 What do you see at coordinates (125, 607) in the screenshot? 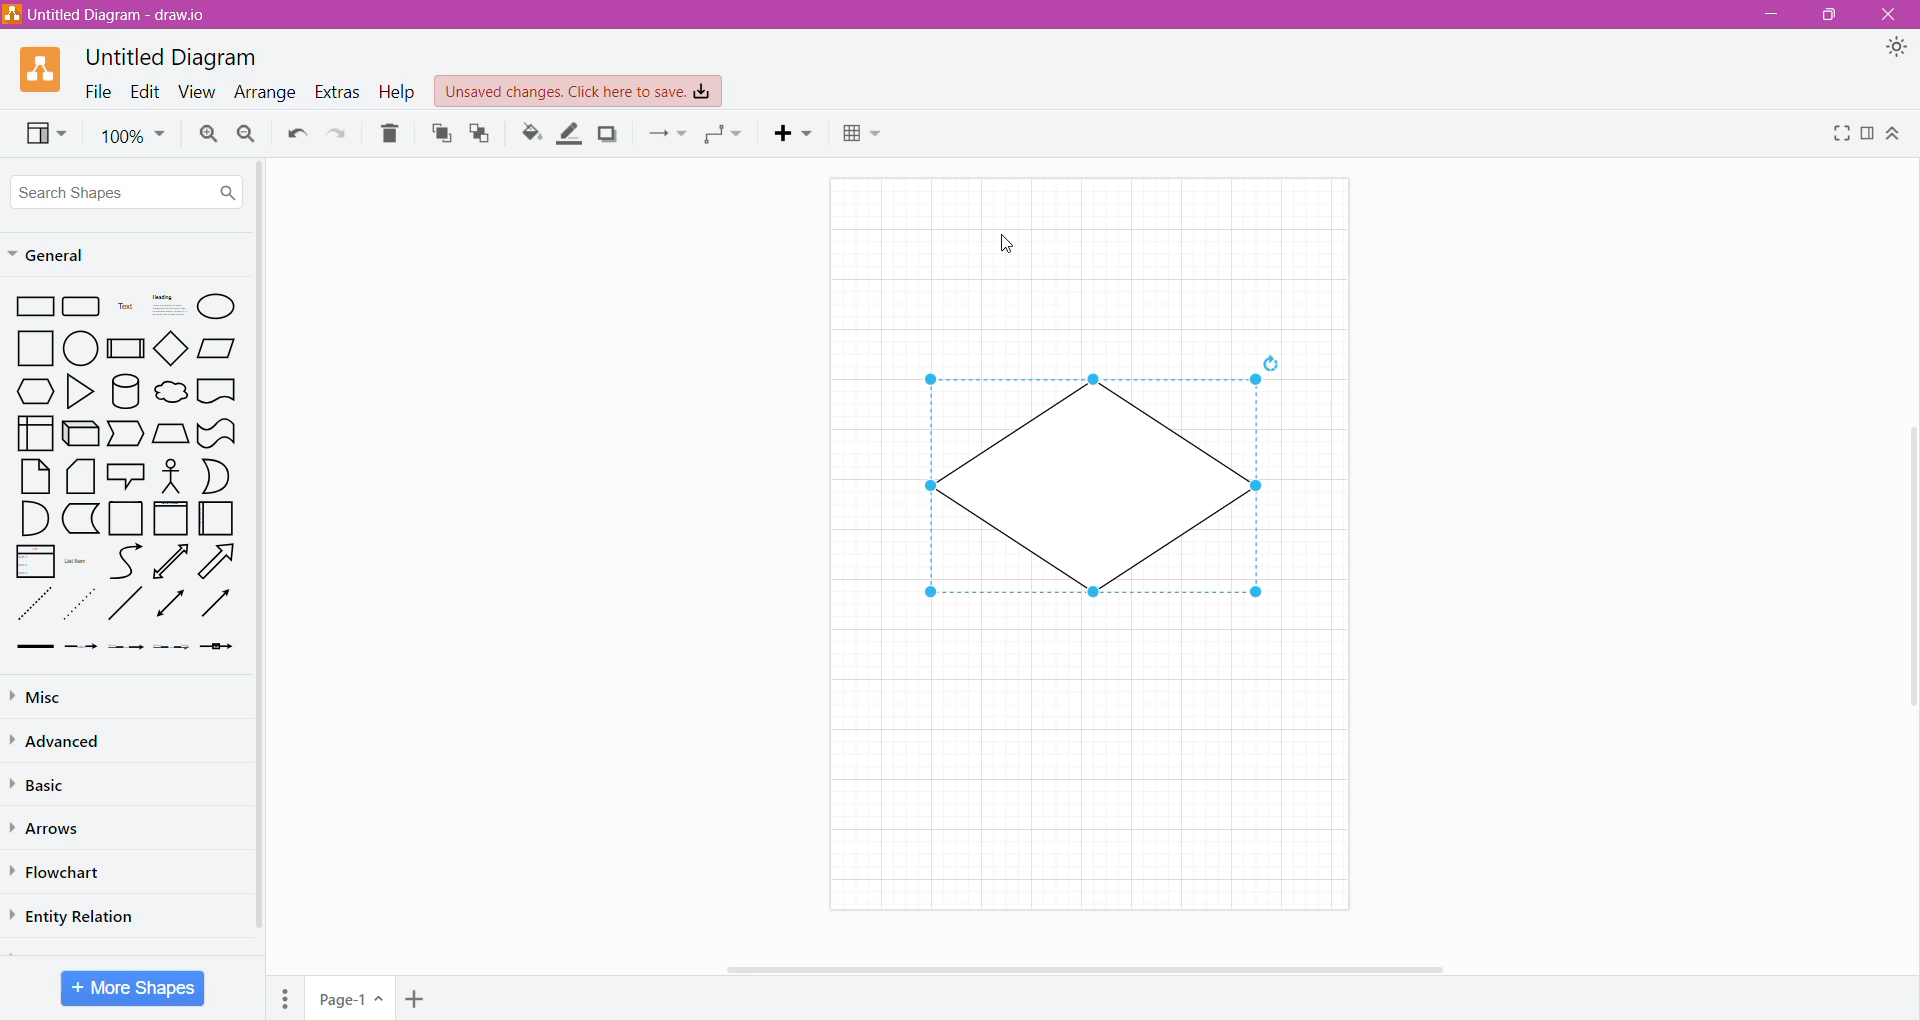
I see `Line` at bounding box center [125, 607].